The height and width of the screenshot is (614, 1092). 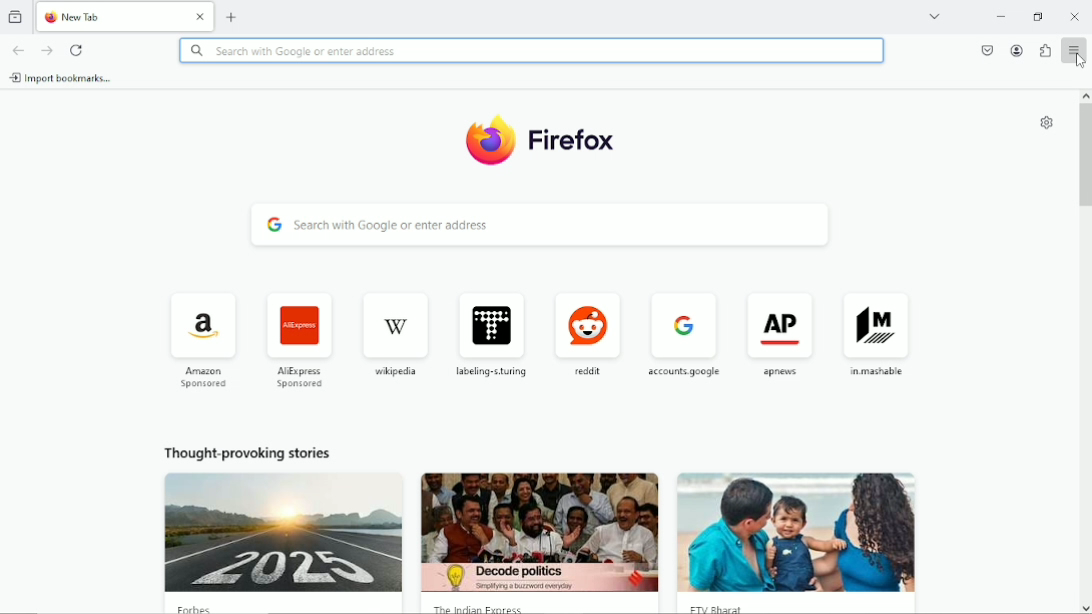 I want to click on scroll down, so click(x=1084, y=606).